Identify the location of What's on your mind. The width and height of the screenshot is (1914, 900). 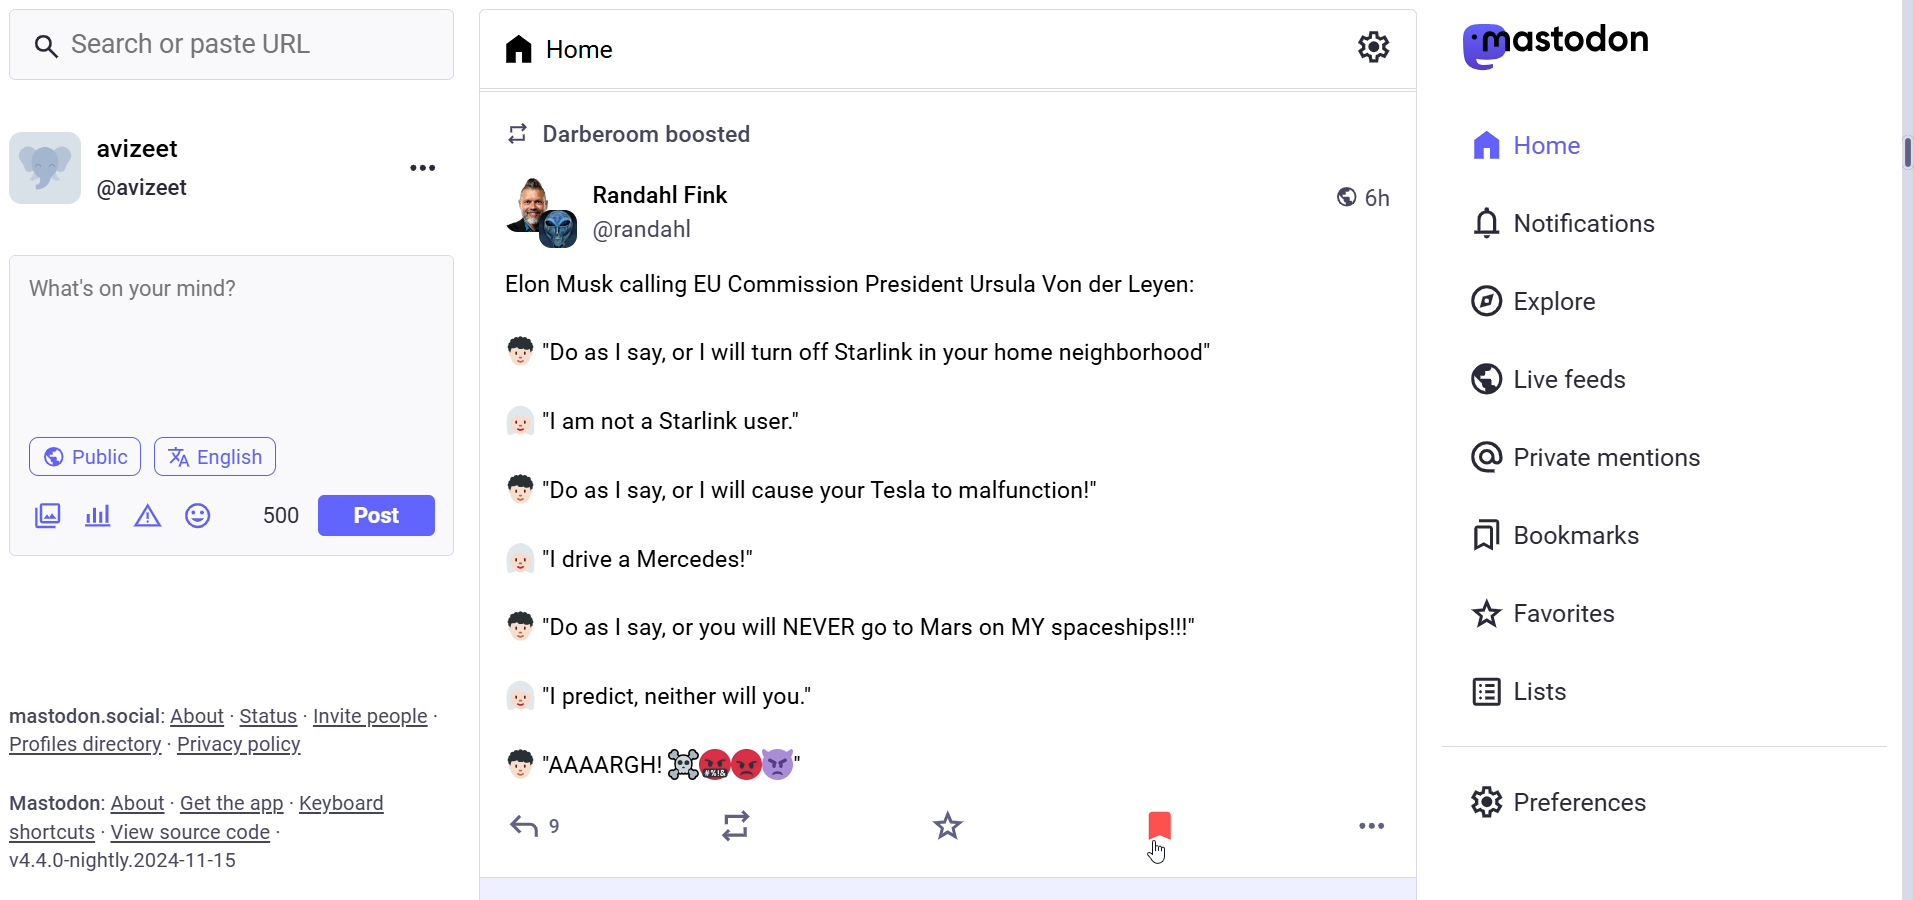
(233, 343).